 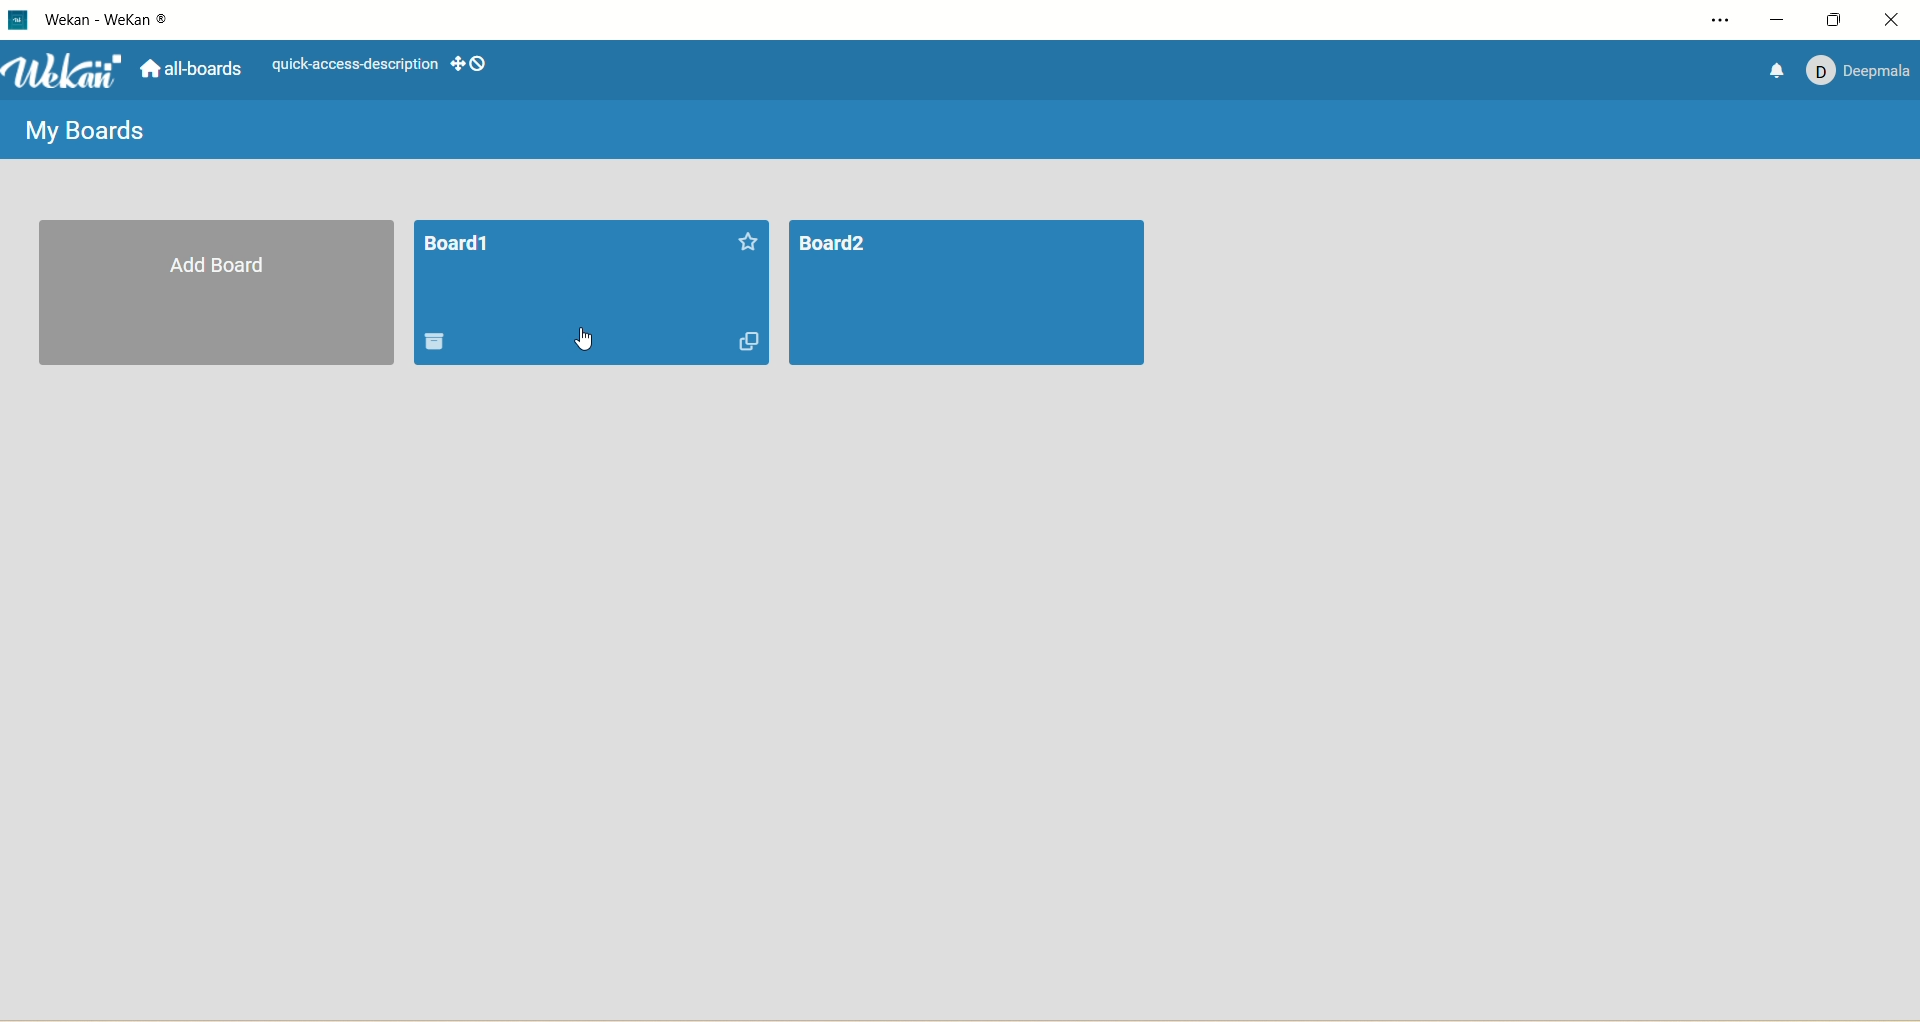 What do you see at coordinates (356, 65) in the screenshot?
I see `text` at bounding box center [356, 65].